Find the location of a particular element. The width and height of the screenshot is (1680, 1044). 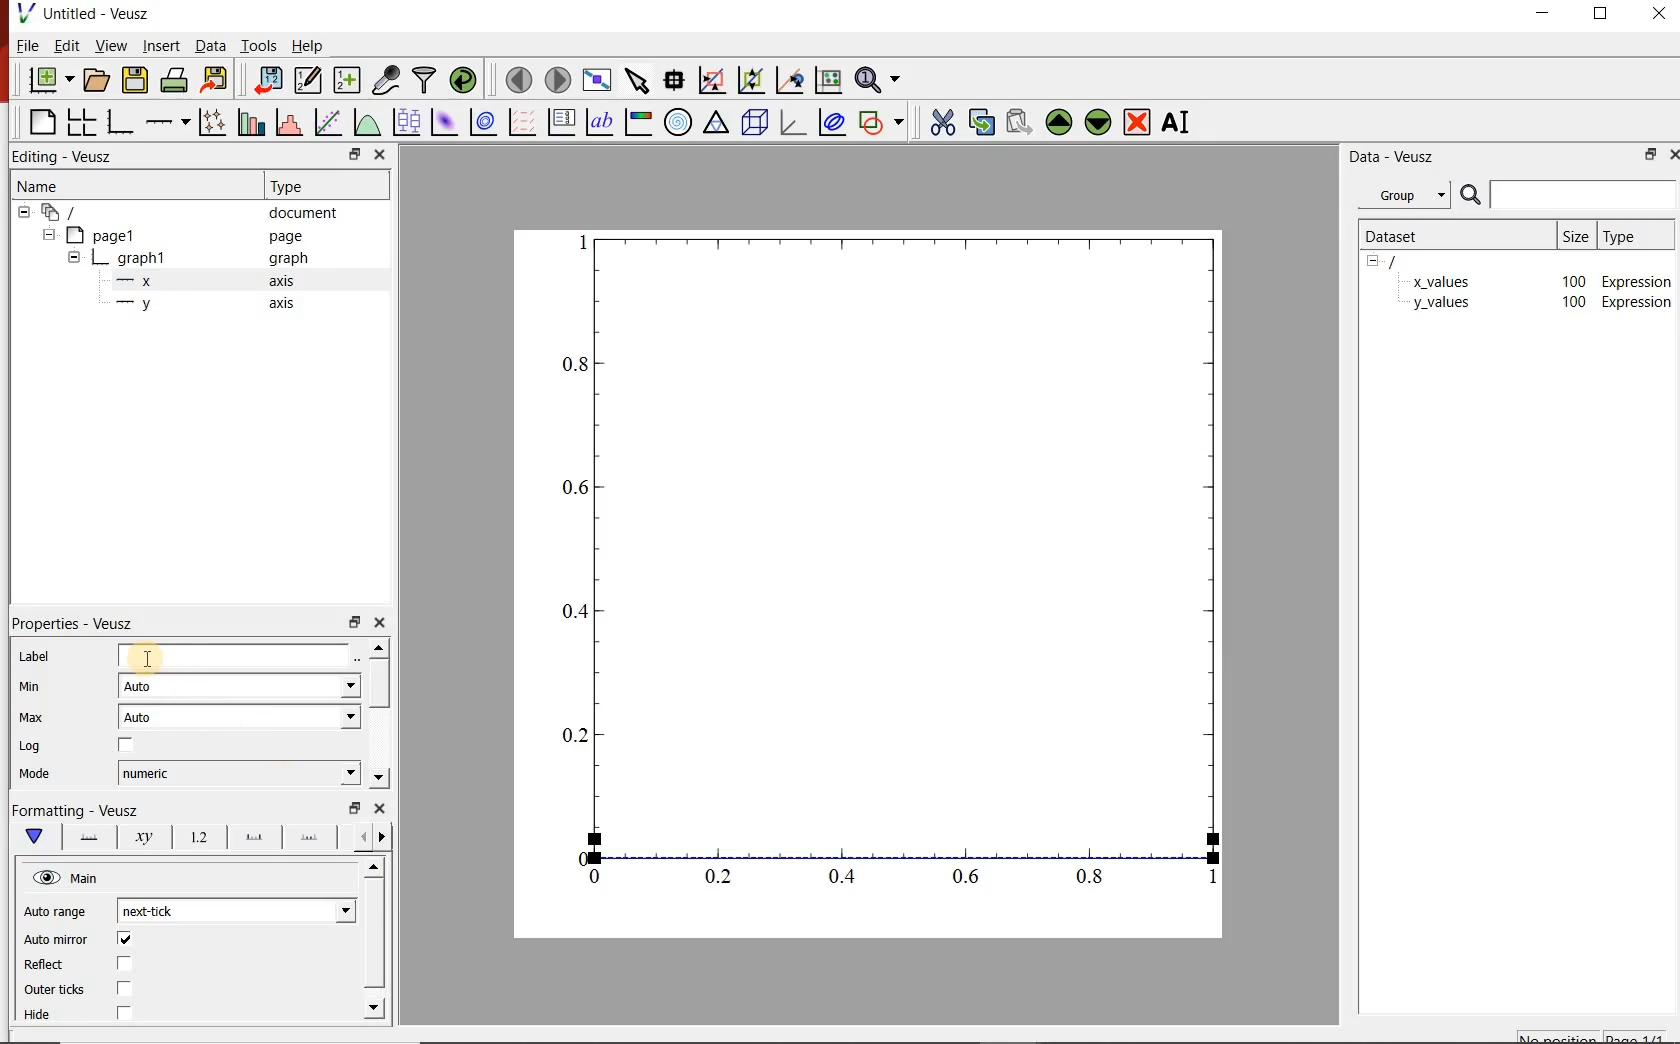

file is located at coordinates (29, 45).